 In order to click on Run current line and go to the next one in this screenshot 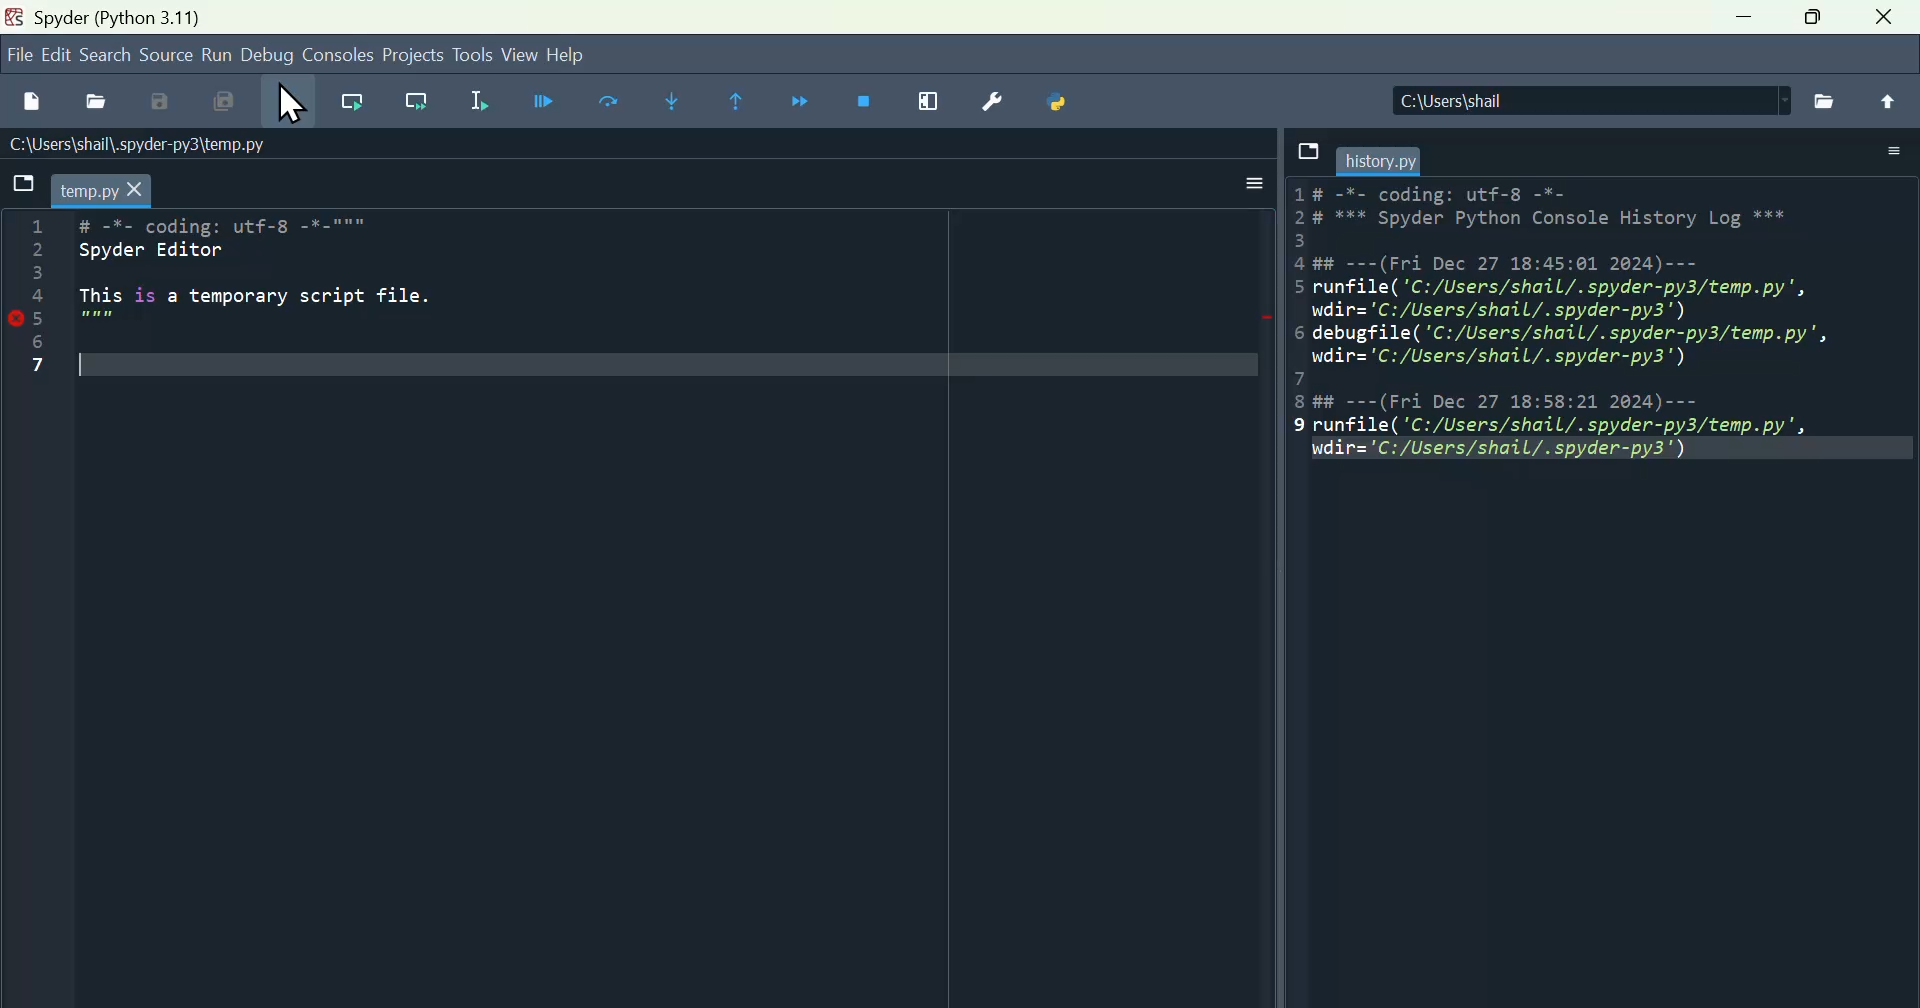, I will do `click(425, 103)`.